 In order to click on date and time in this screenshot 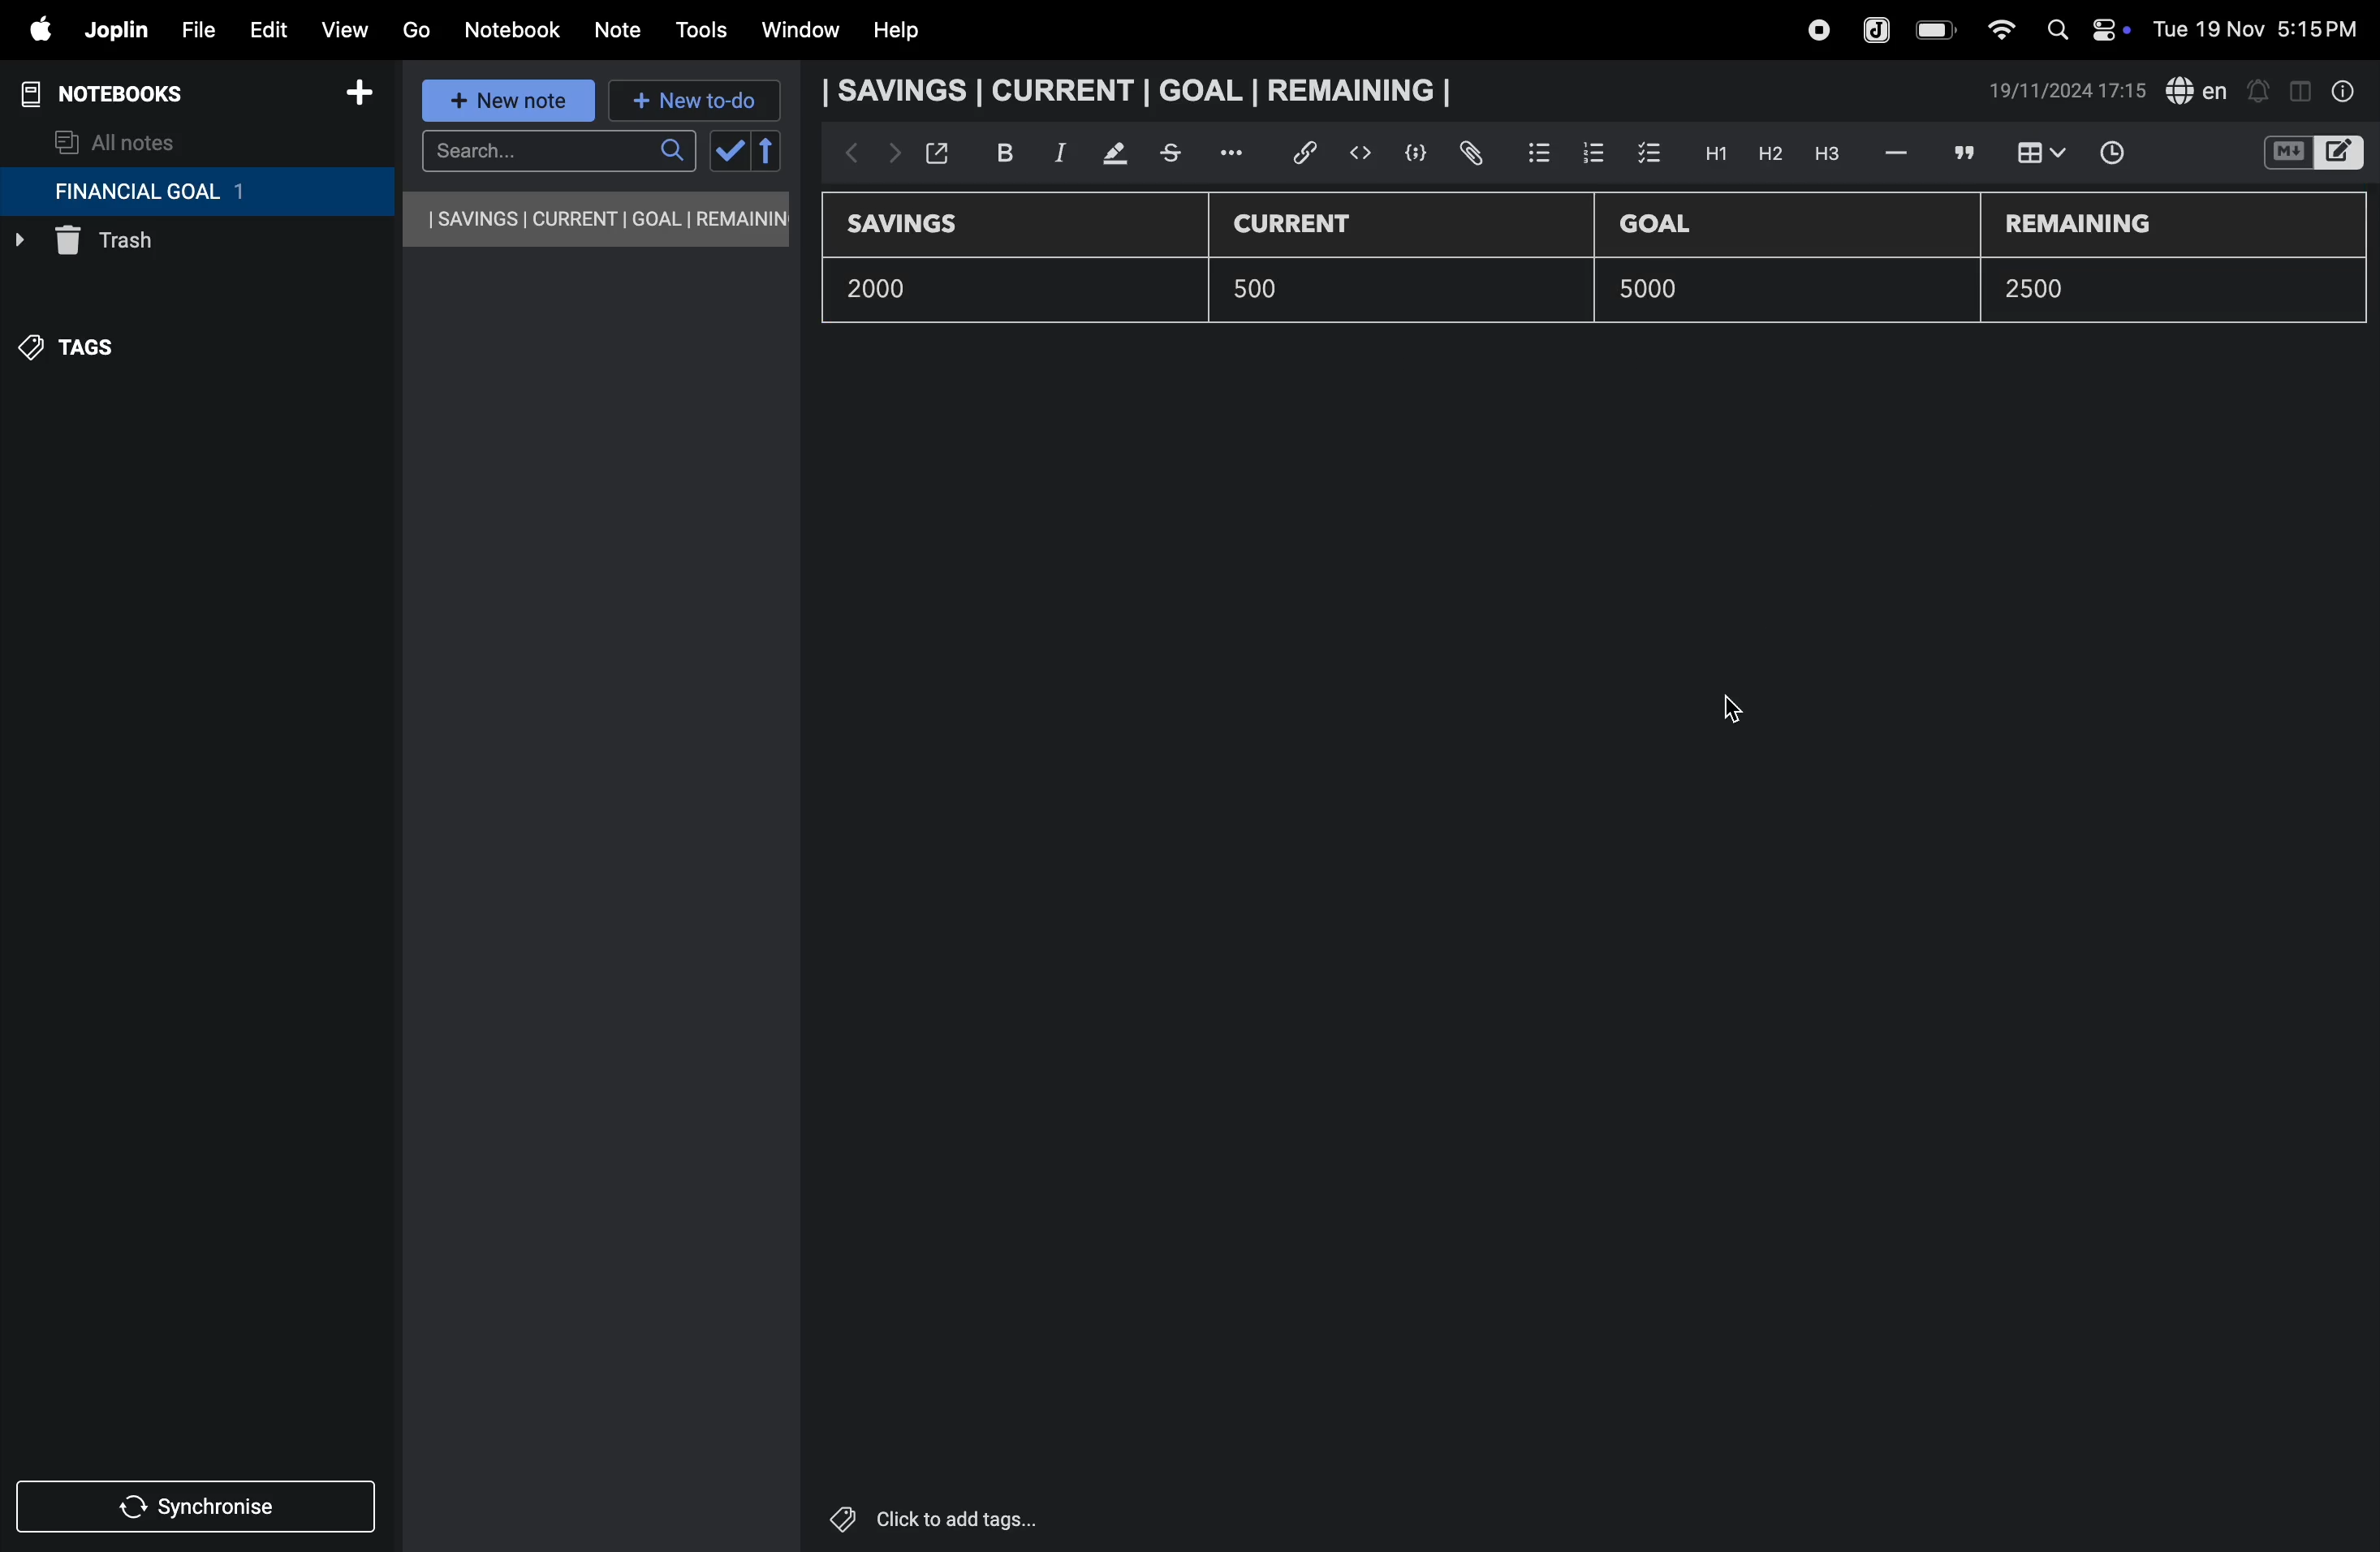, I will do `click(2262, 27)`.